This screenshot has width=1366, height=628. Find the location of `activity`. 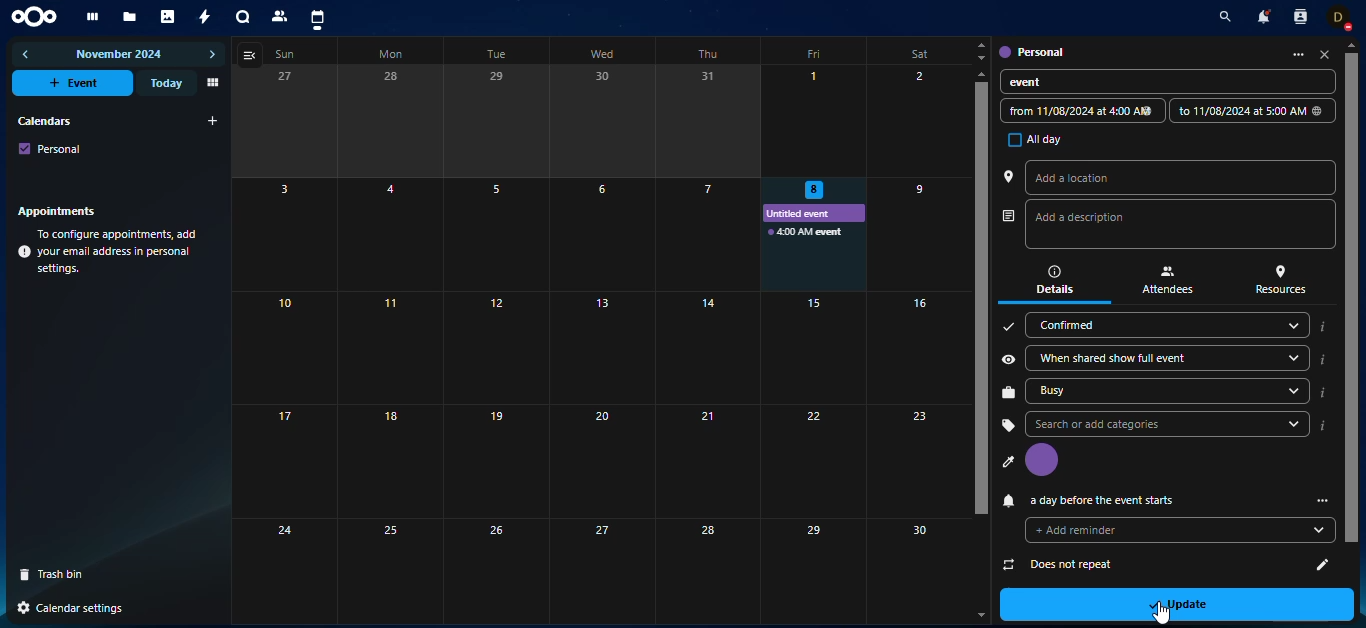

activity is located at coordinates (206, 17).